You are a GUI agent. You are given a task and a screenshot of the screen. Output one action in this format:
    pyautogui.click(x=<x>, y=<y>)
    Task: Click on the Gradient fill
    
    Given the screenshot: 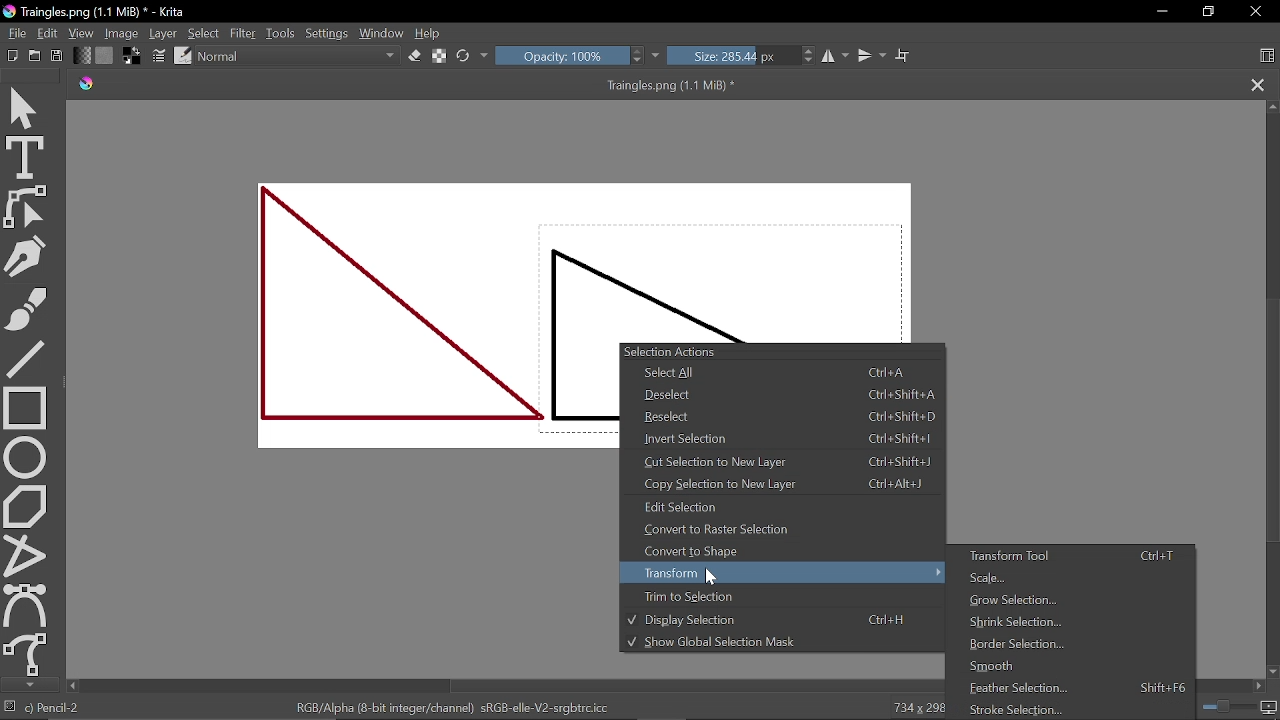 What is the action you would take?
    pyautogui.click(x=82, y=56)
    